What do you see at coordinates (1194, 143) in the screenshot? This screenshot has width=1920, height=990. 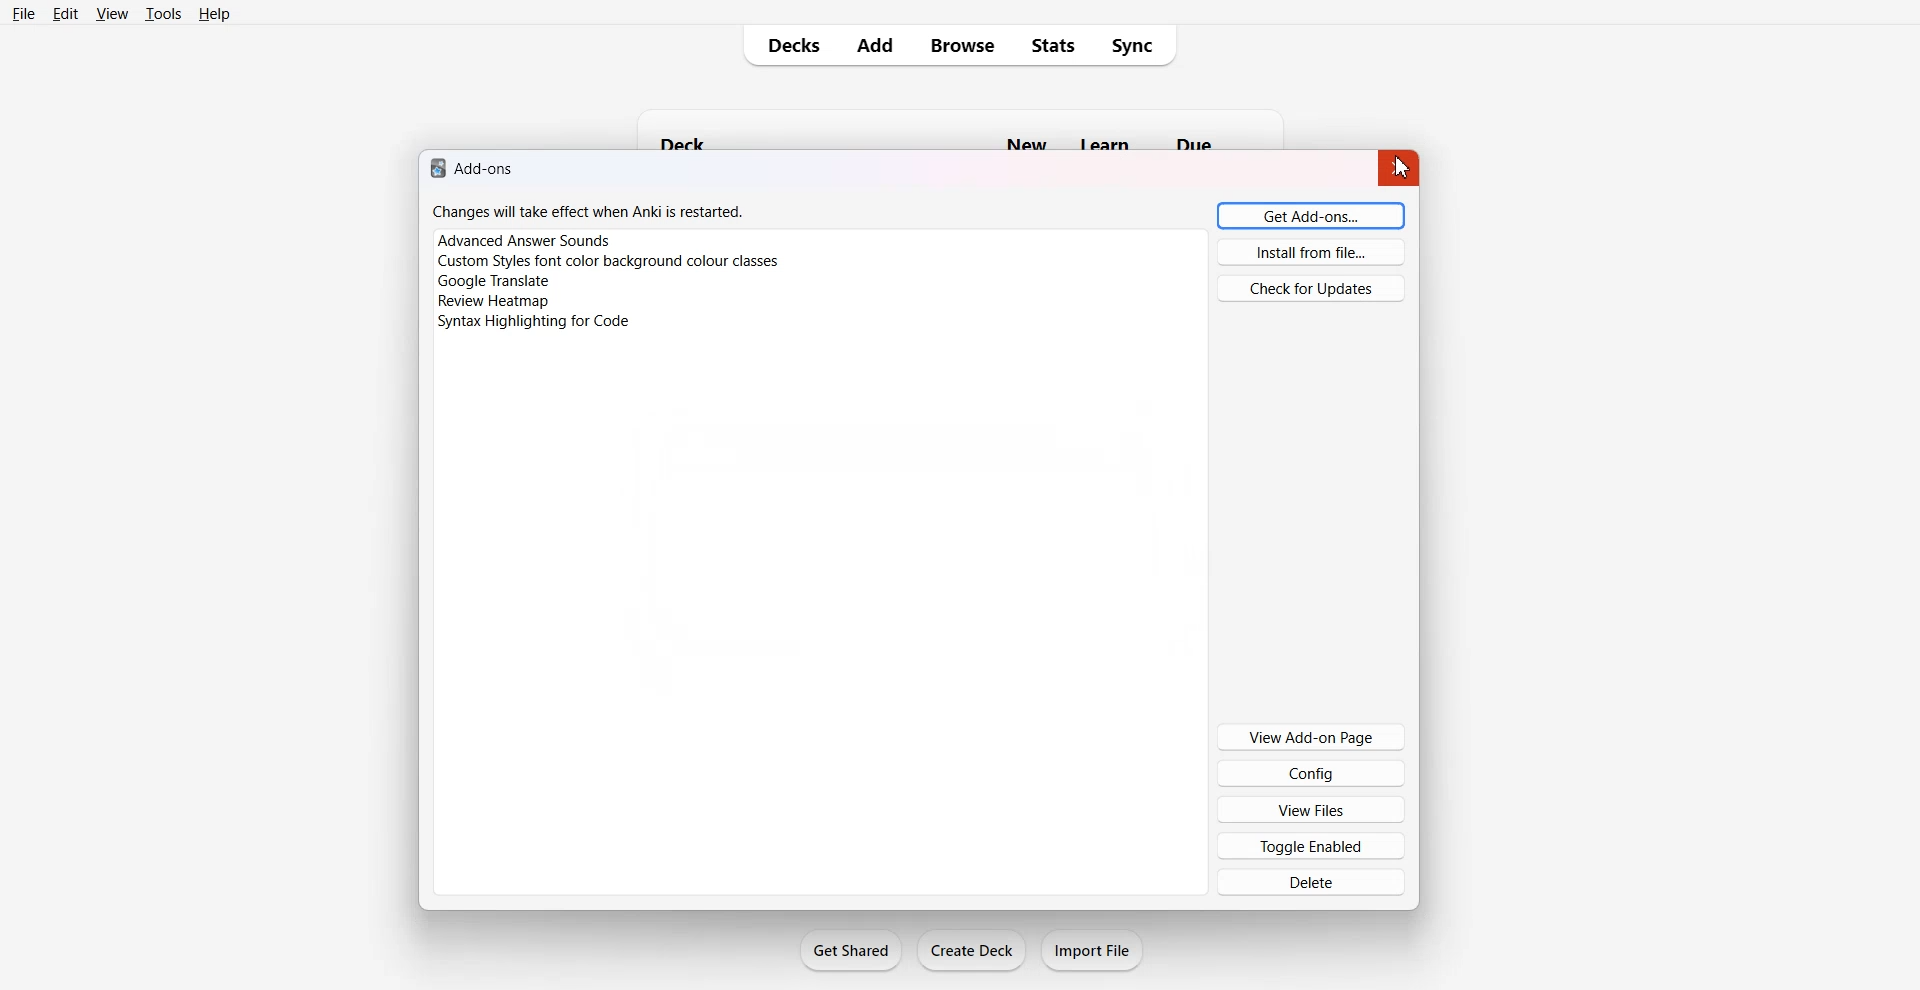 I see `due` at bounding box center [1194, 143].